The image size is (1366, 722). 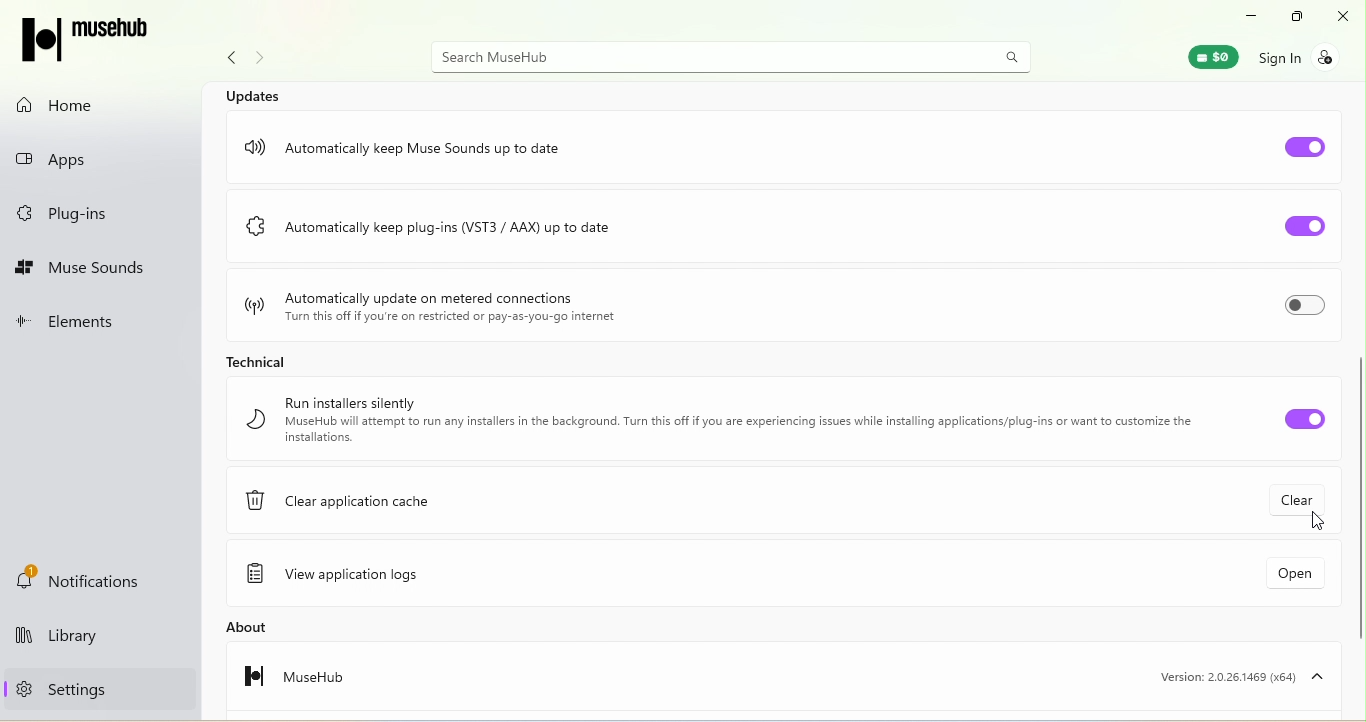 I want to click on Navigate back, so click(x=226, y=61).